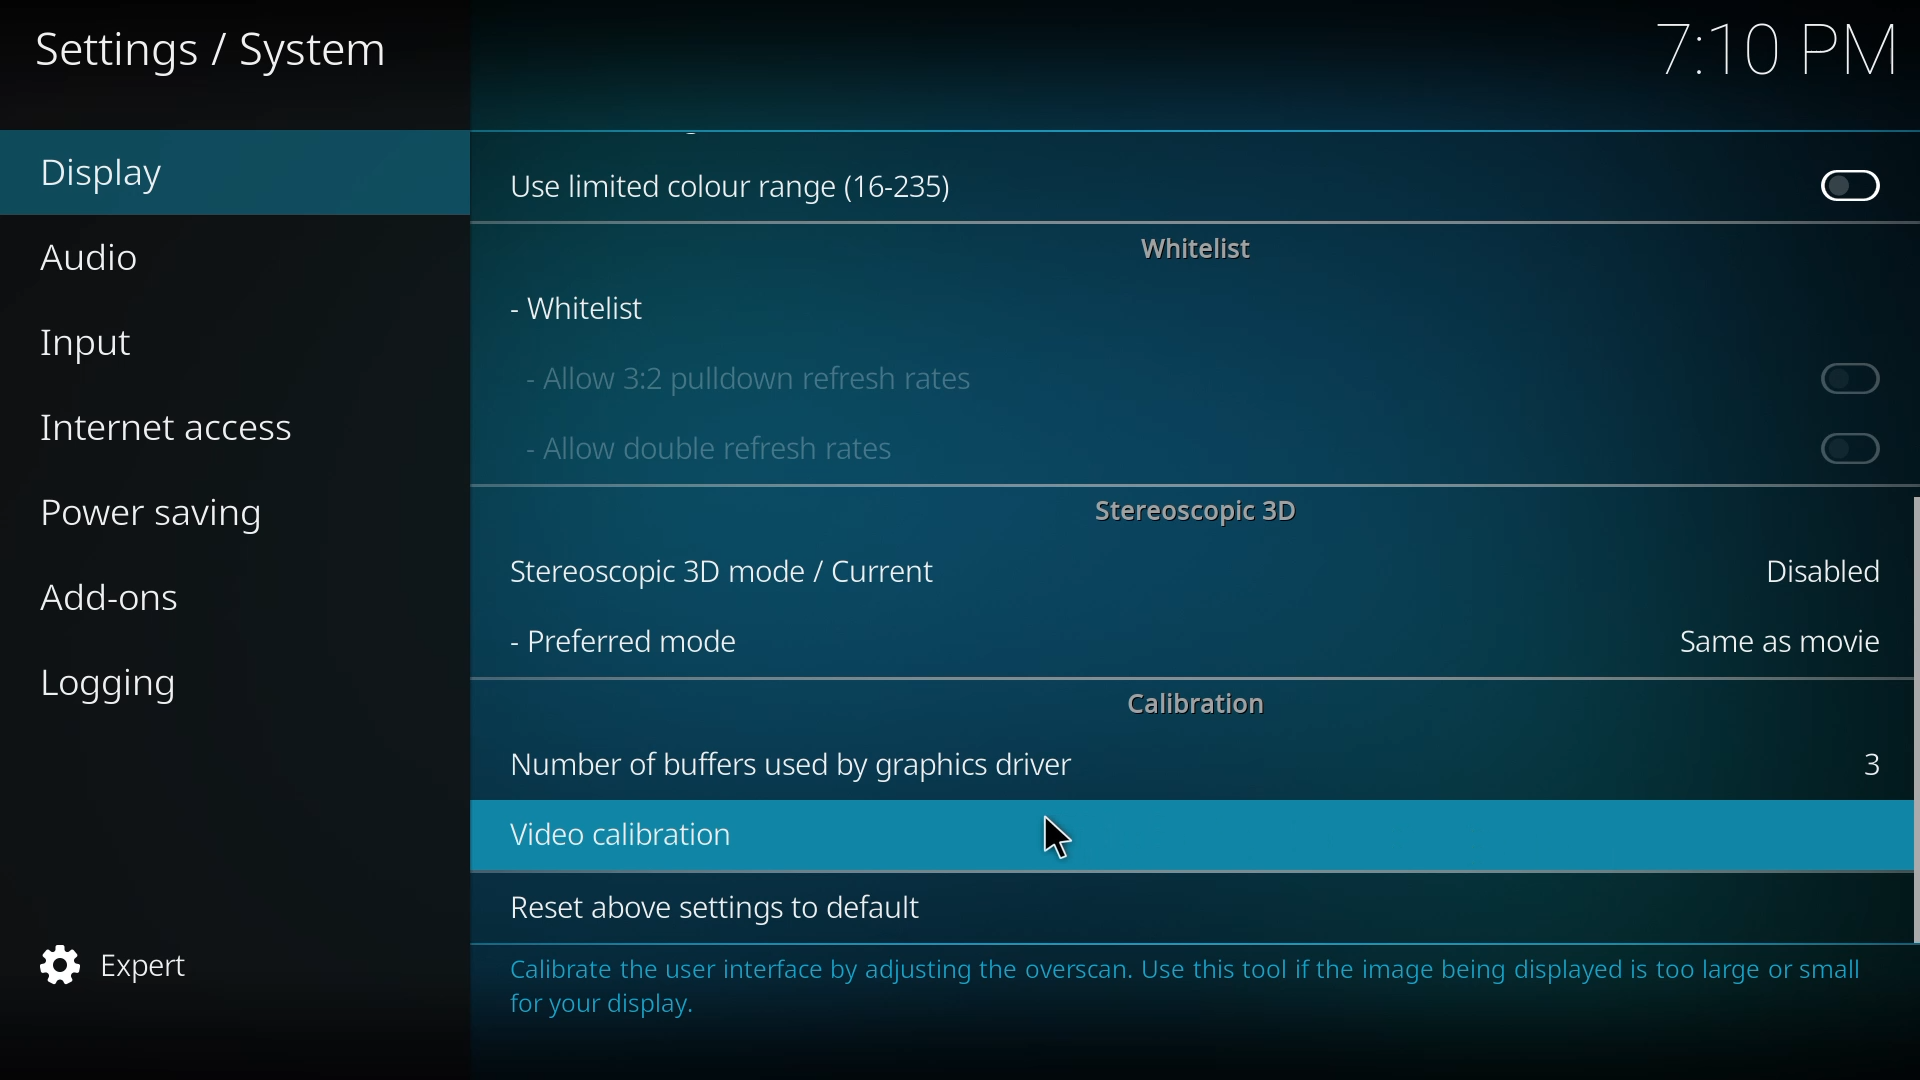 The height and width of the screenshot is (1080, 1920). What do you see at coordinates (582, 308) in the screenshot?
I see `whitelist` at bounding box center [582, 308].